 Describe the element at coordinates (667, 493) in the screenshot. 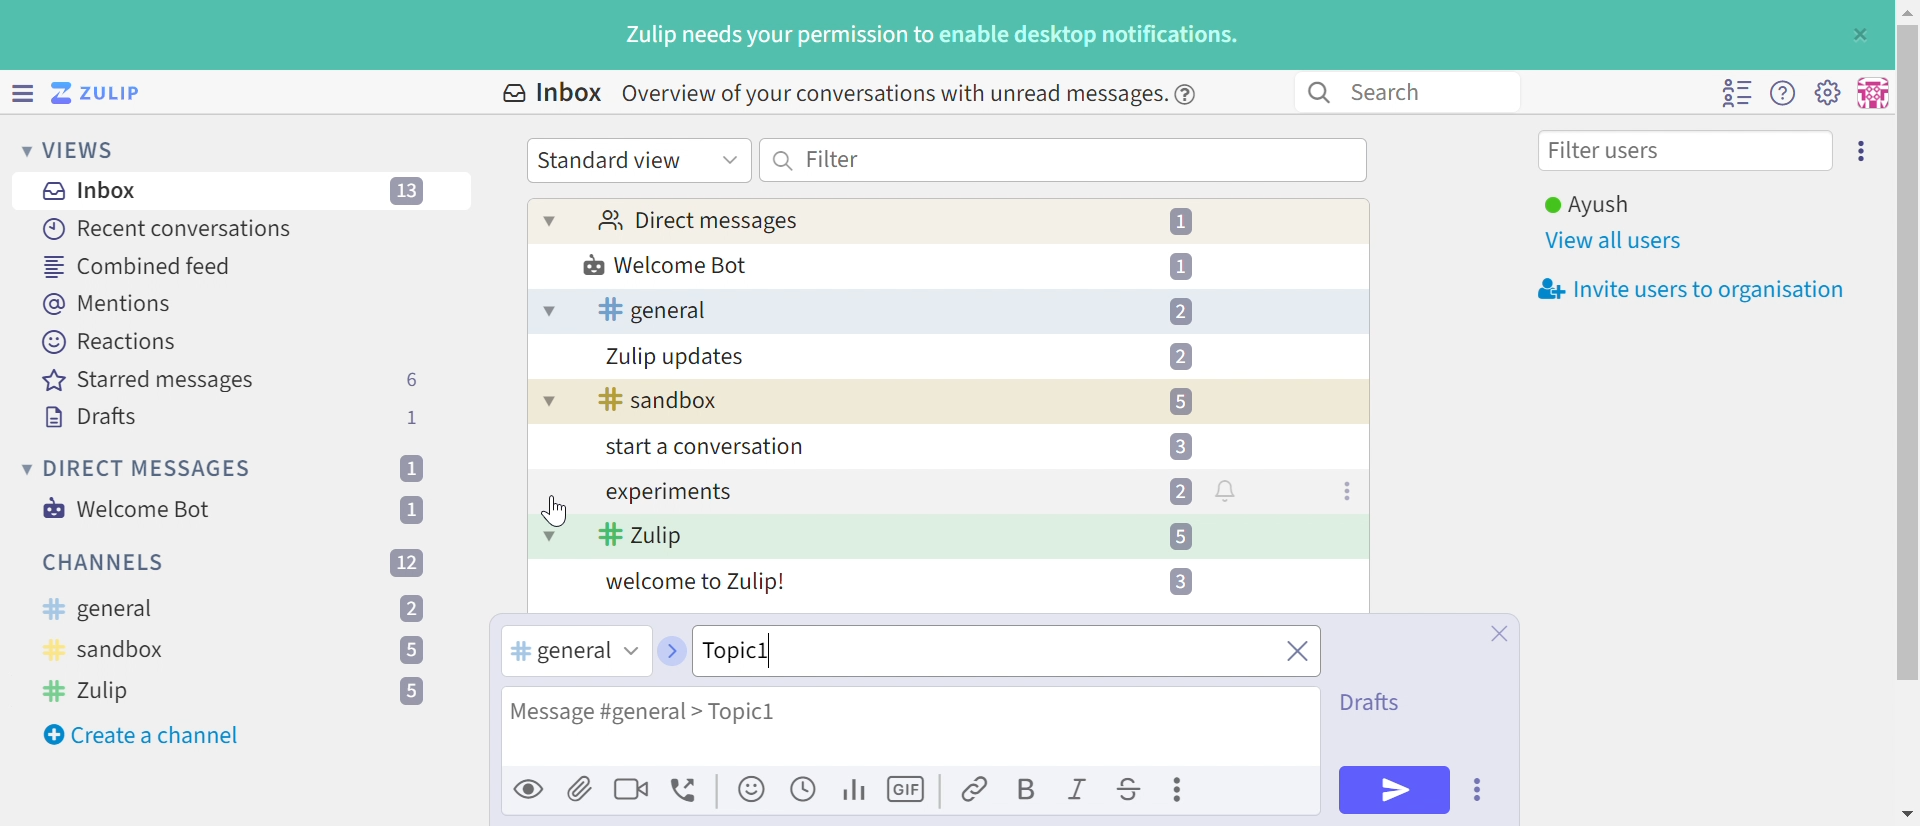

I see `experiments` at that location.